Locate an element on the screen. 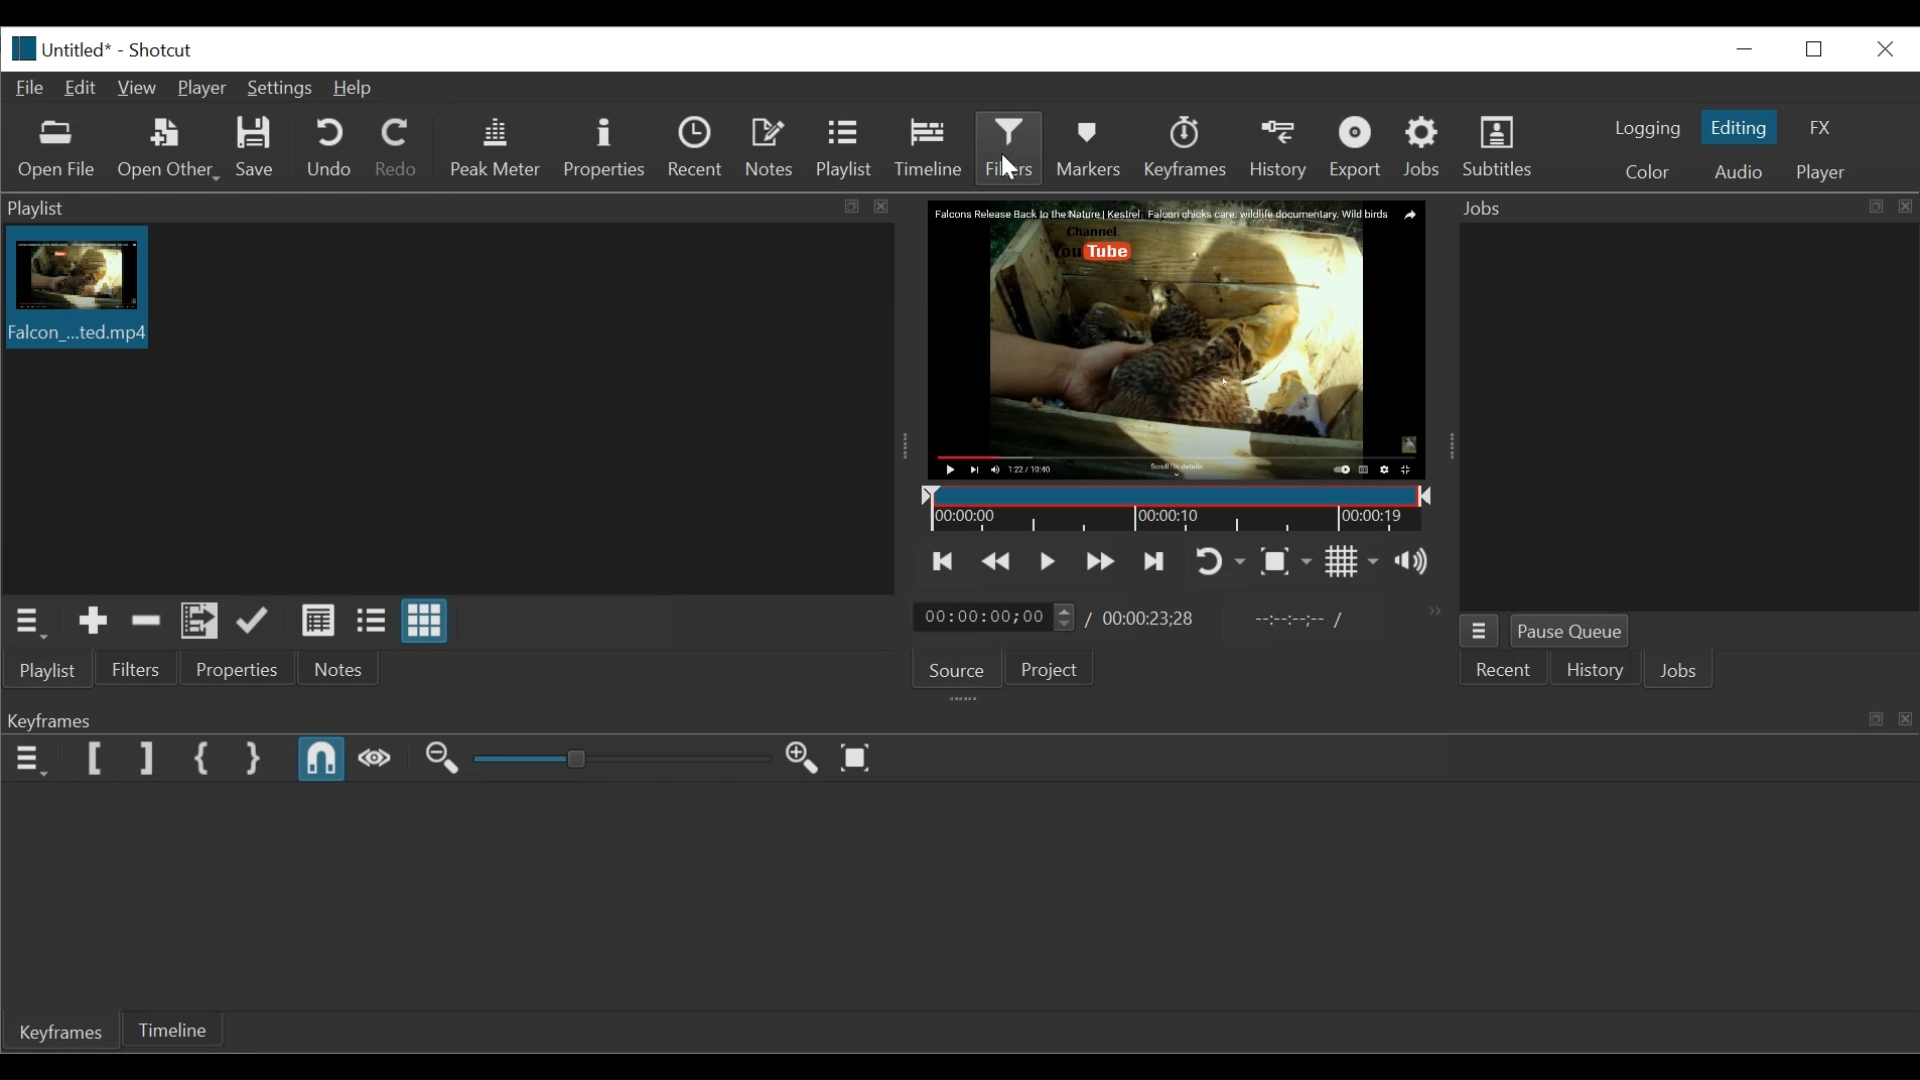  Zoom keyframe out is located at coordinates (442, 759).